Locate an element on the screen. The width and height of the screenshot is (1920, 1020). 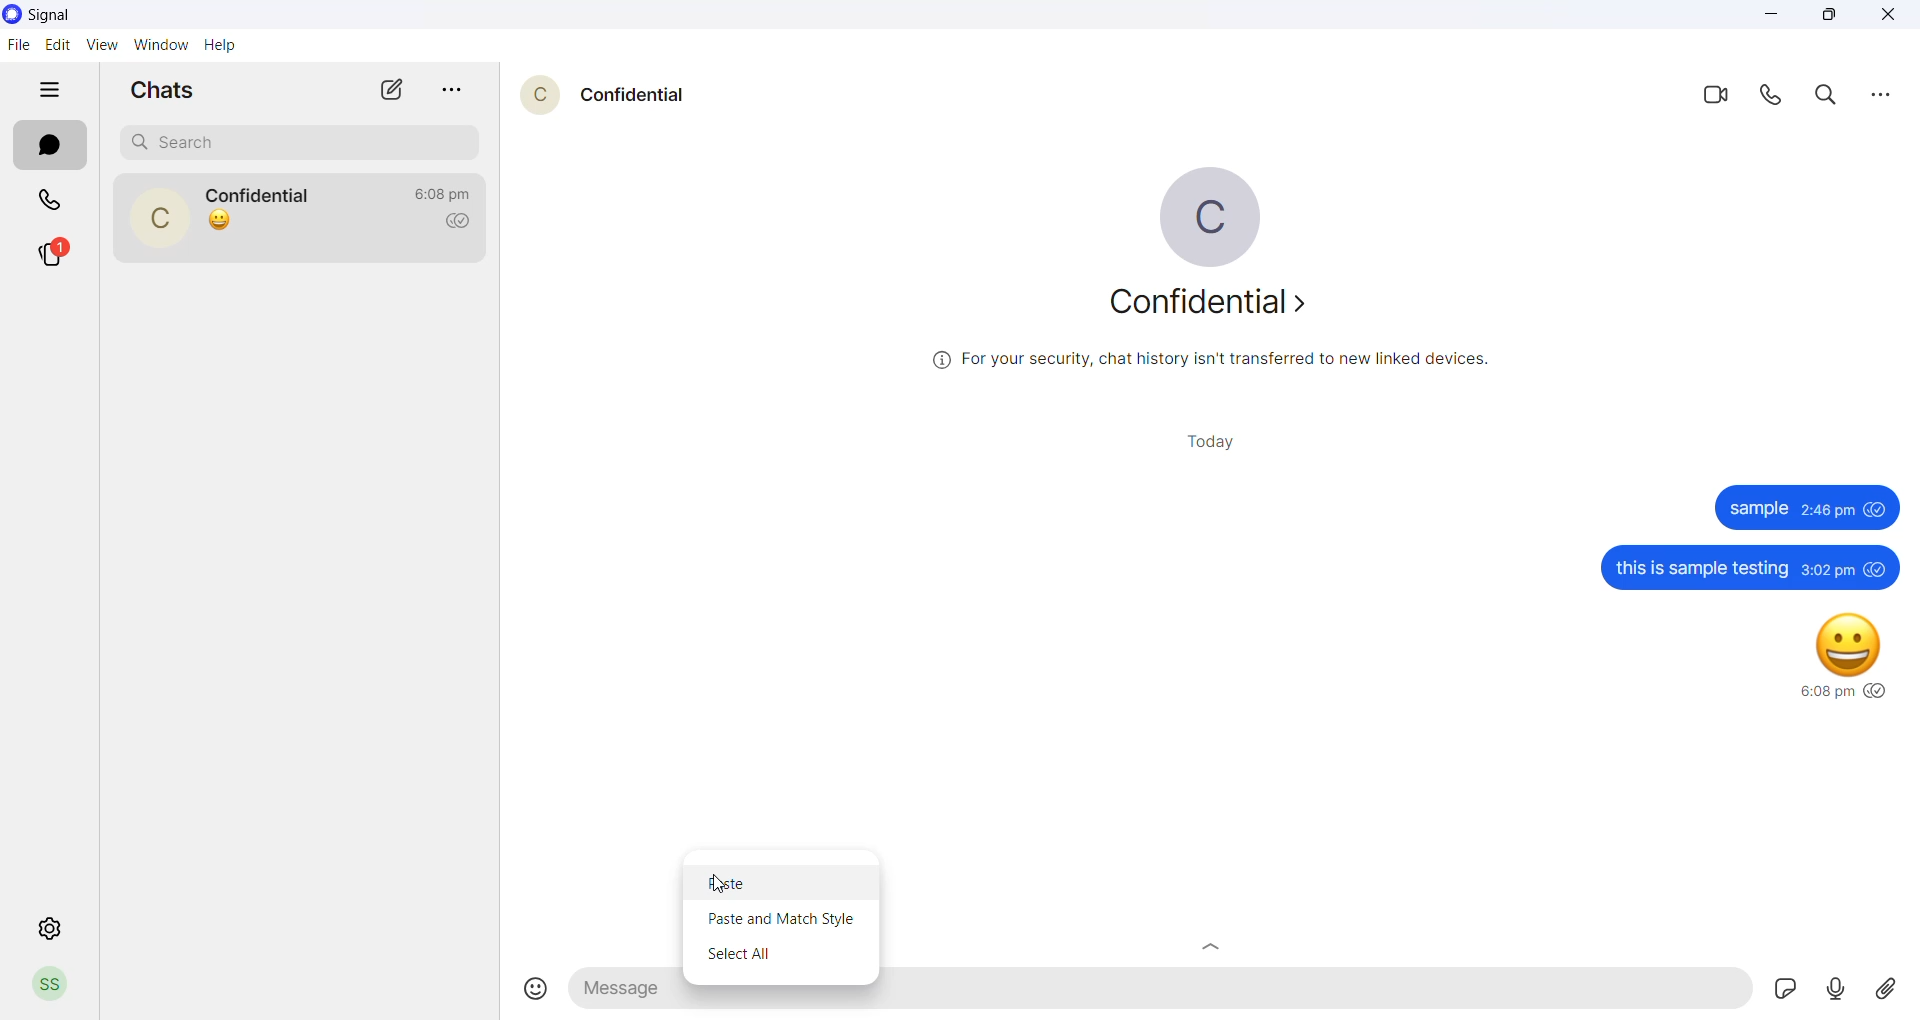
close is located at coordinates (1889, 17).